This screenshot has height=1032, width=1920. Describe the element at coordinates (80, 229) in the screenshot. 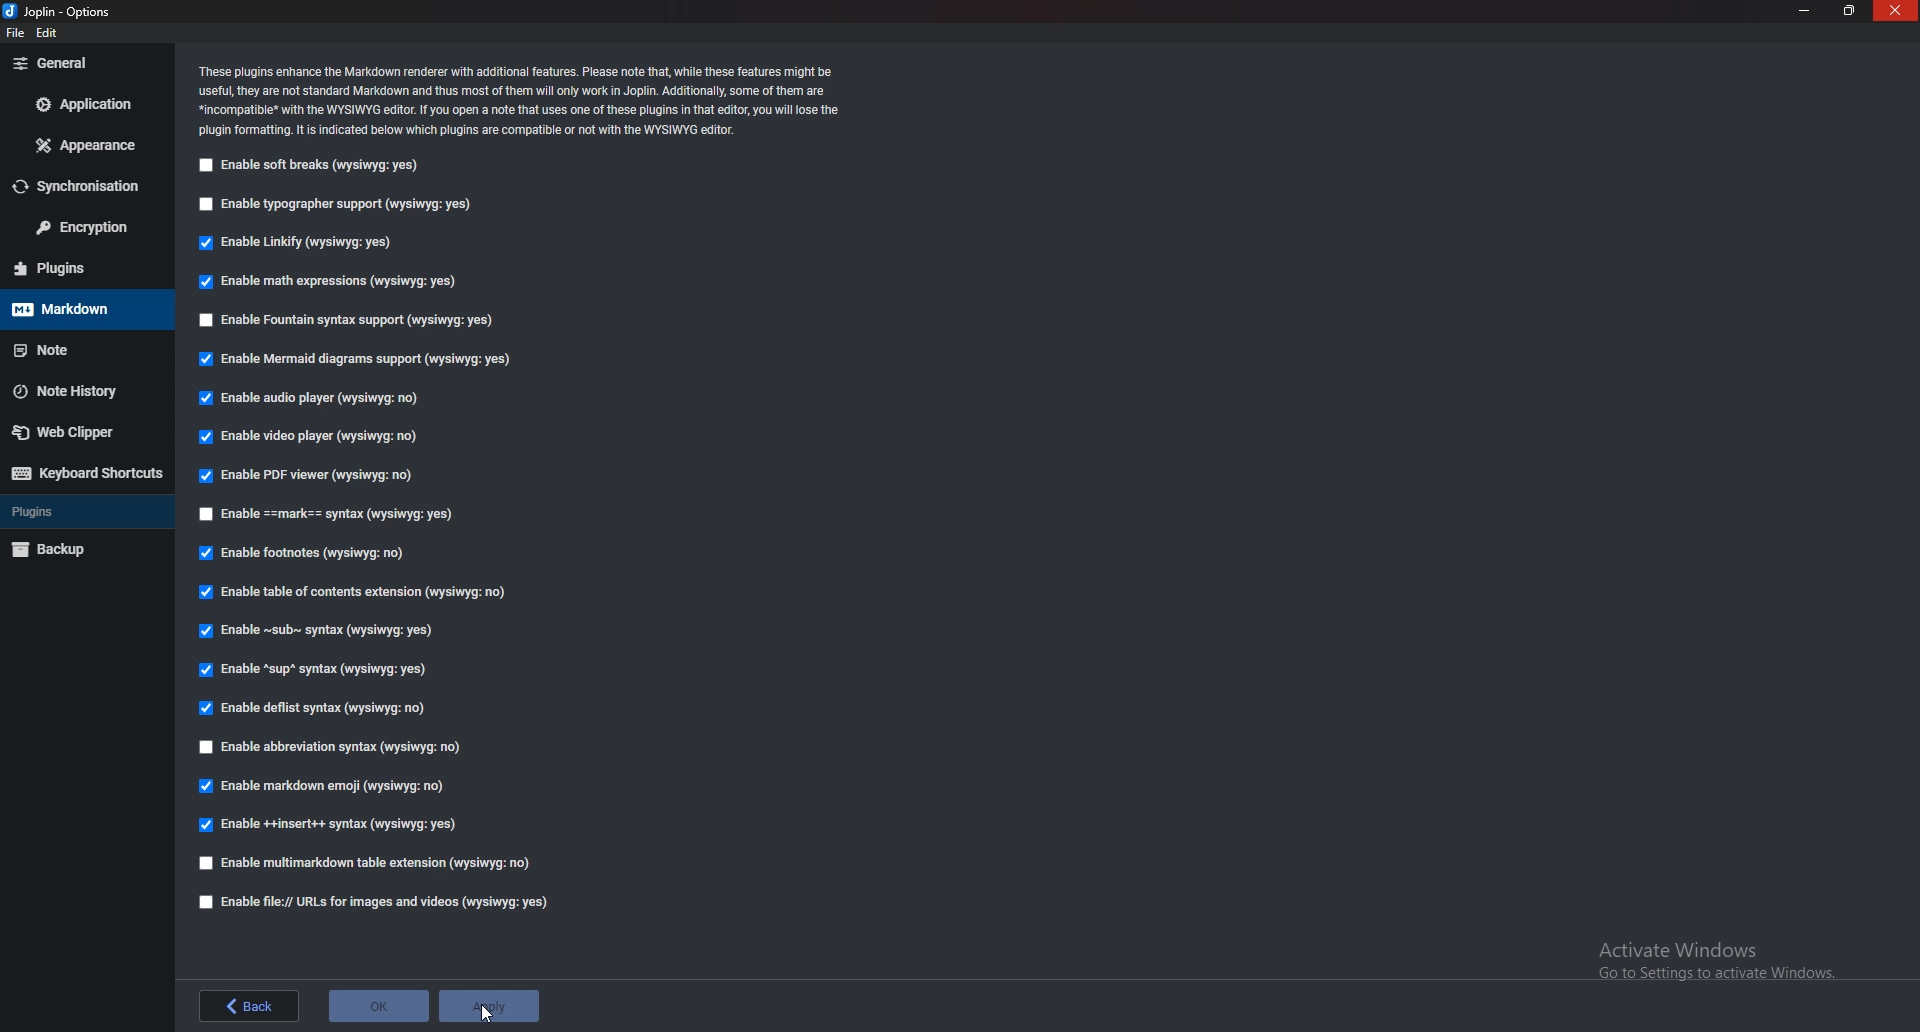

I see `Encryption` at that location.